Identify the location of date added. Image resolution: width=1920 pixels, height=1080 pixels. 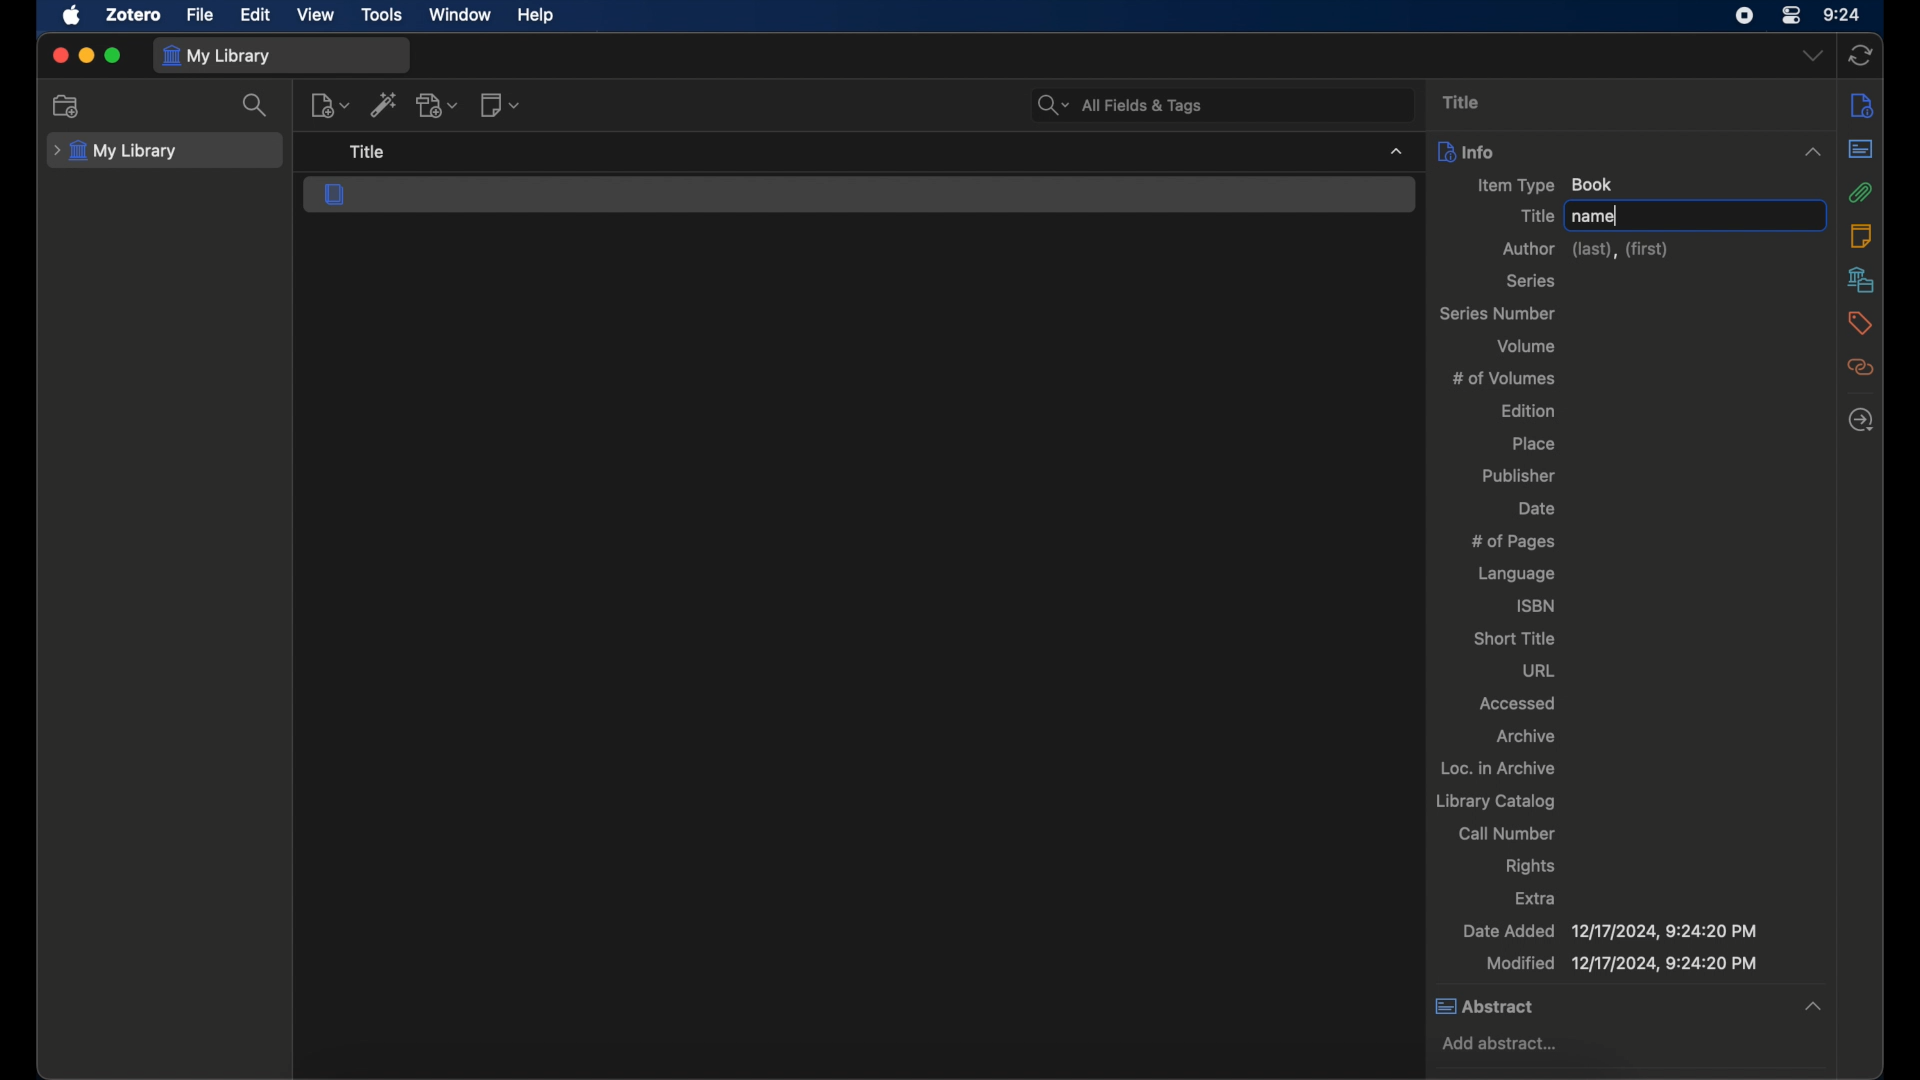
(1608, 931).